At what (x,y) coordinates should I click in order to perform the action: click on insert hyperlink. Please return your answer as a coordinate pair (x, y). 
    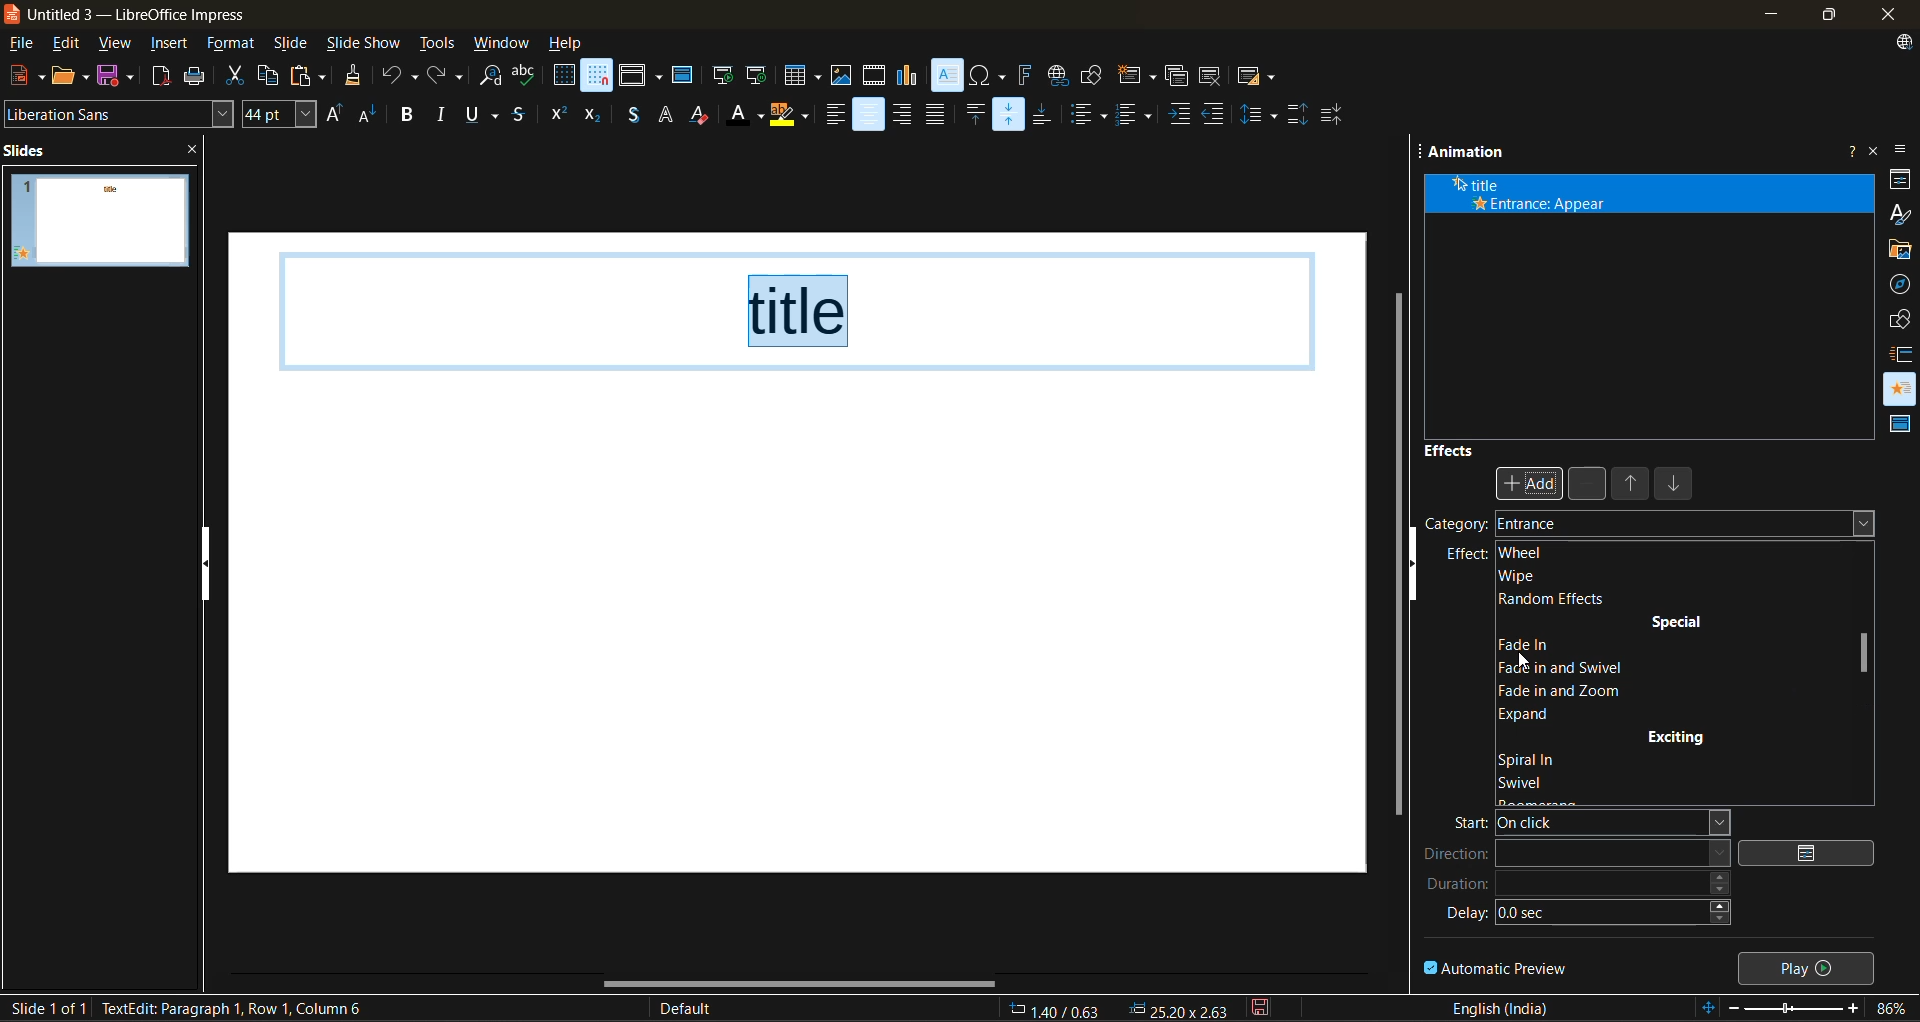
    Looking at the image, I should click on (1056, 75).